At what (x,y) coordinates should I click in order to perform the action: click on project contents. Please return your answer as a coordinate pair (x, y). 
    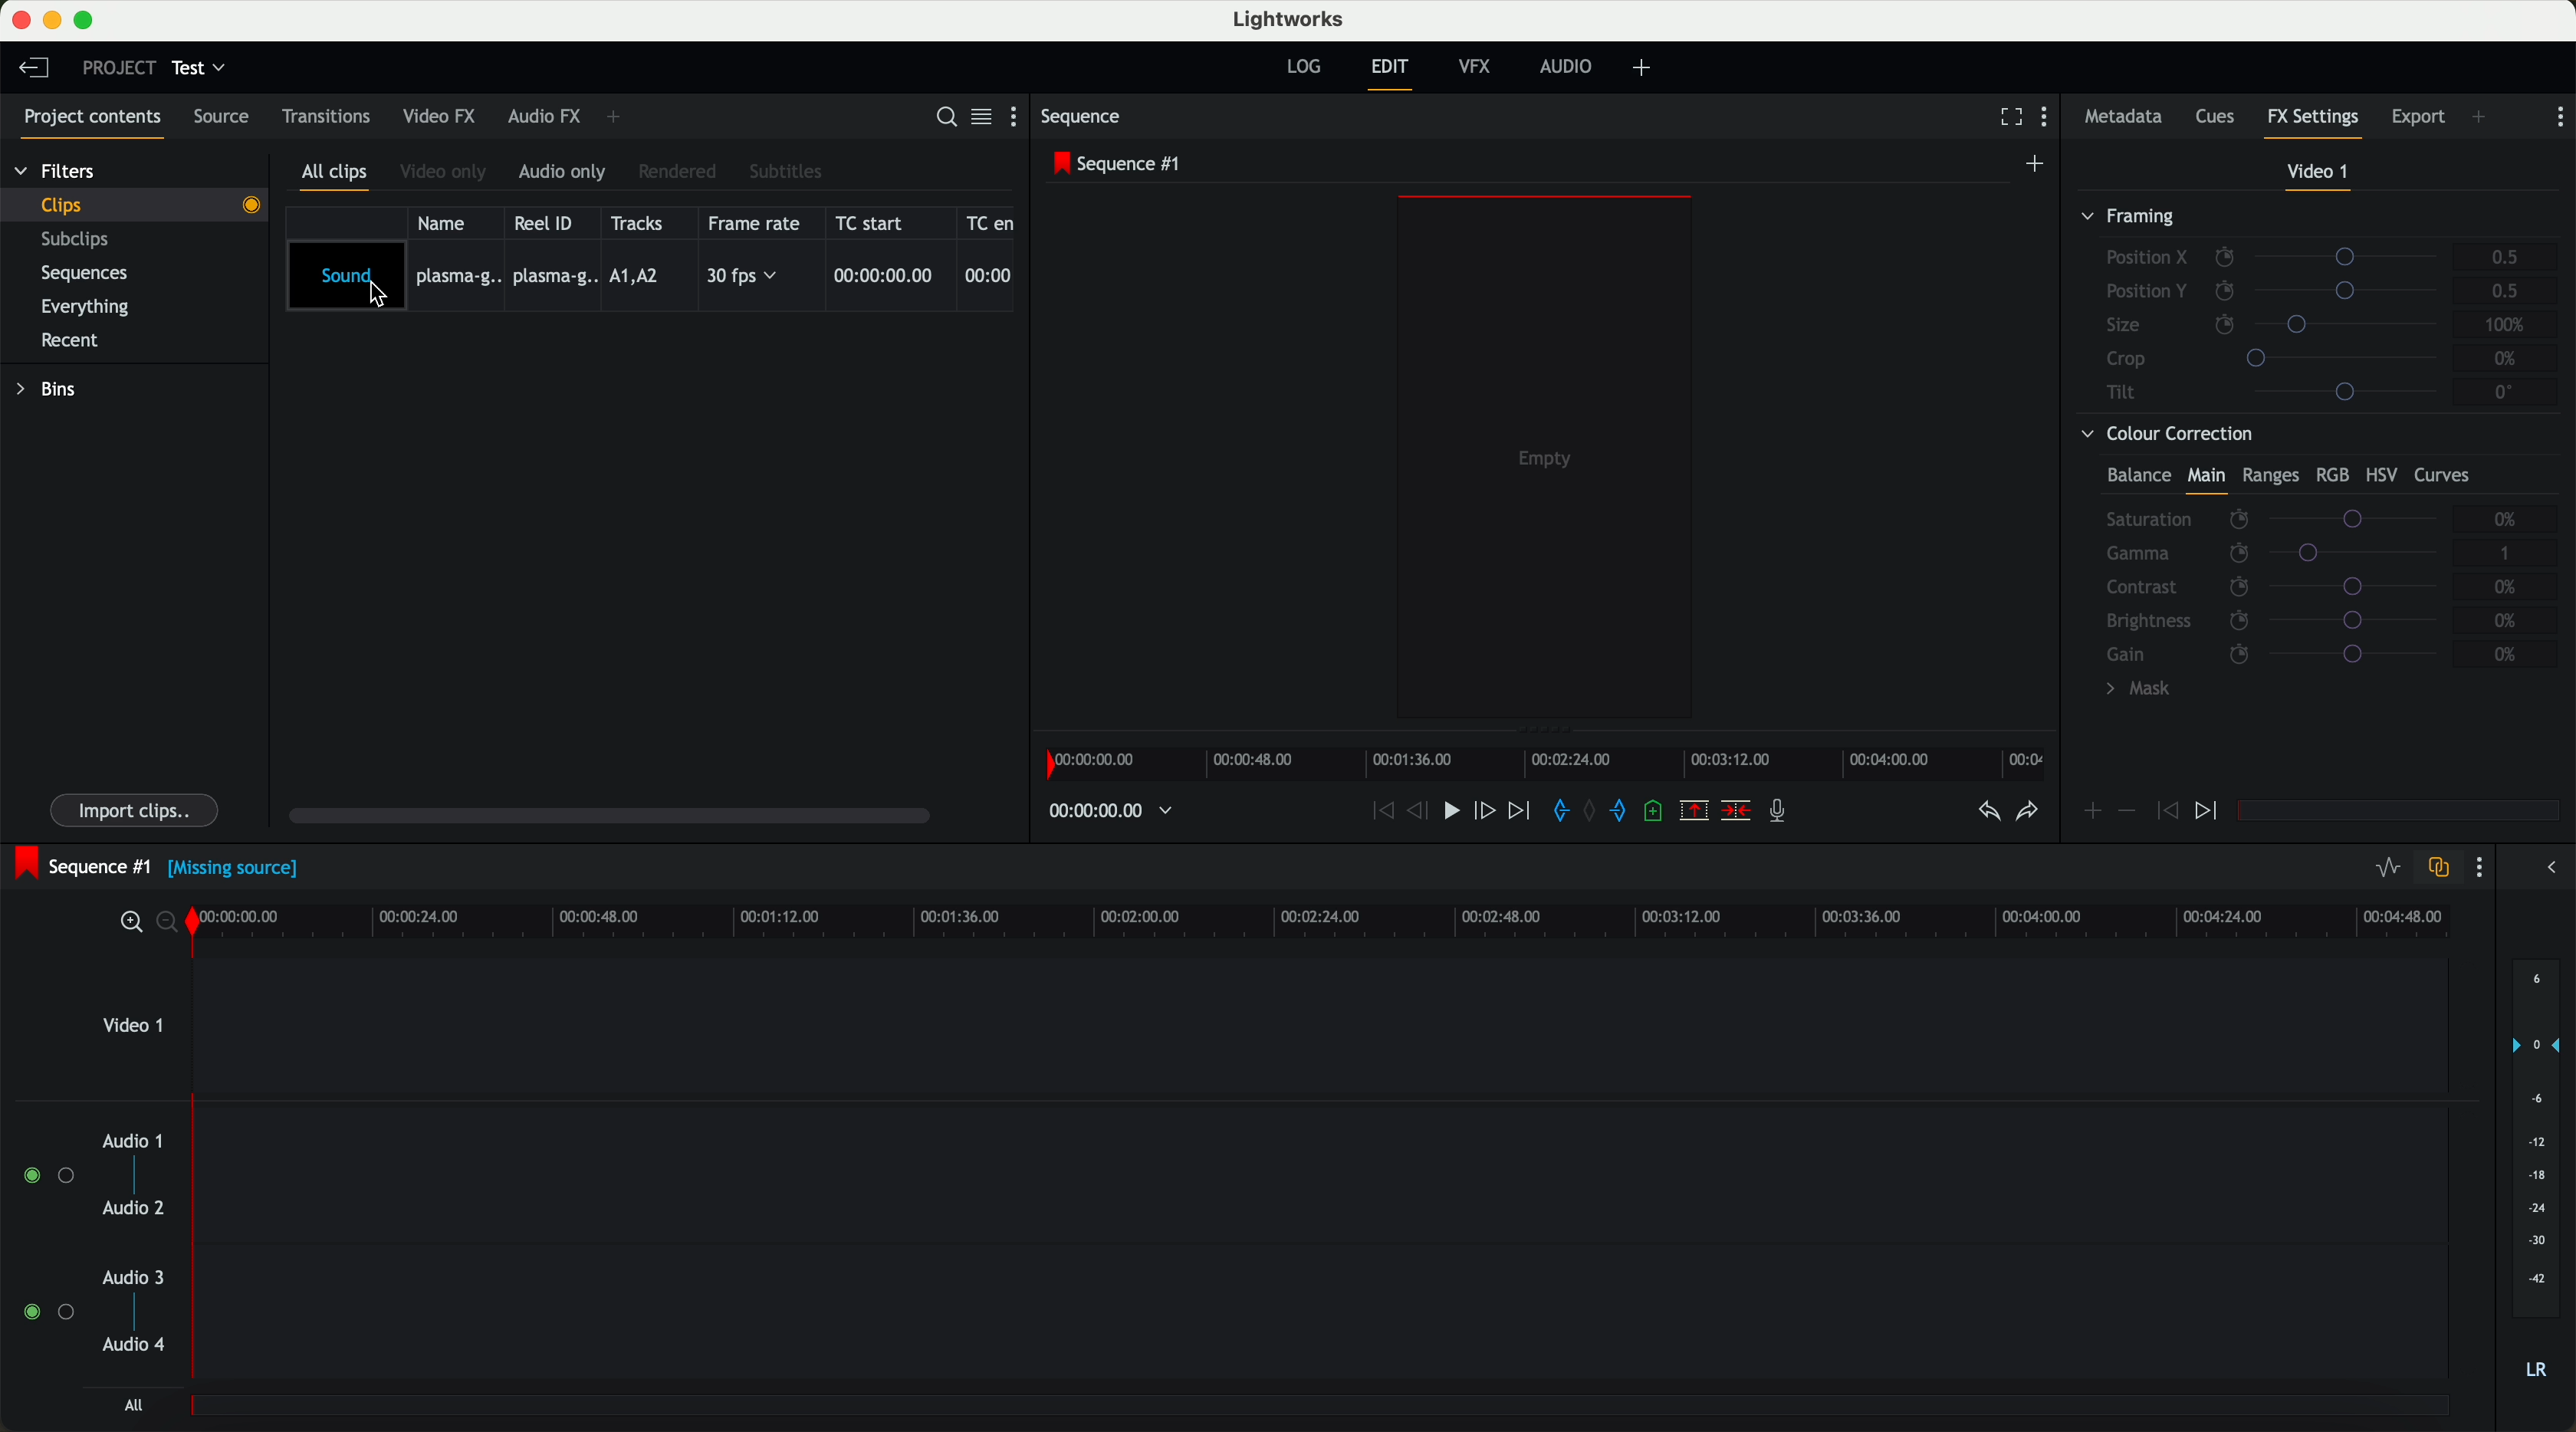
    Looking at the image, I should click on (87, 120).